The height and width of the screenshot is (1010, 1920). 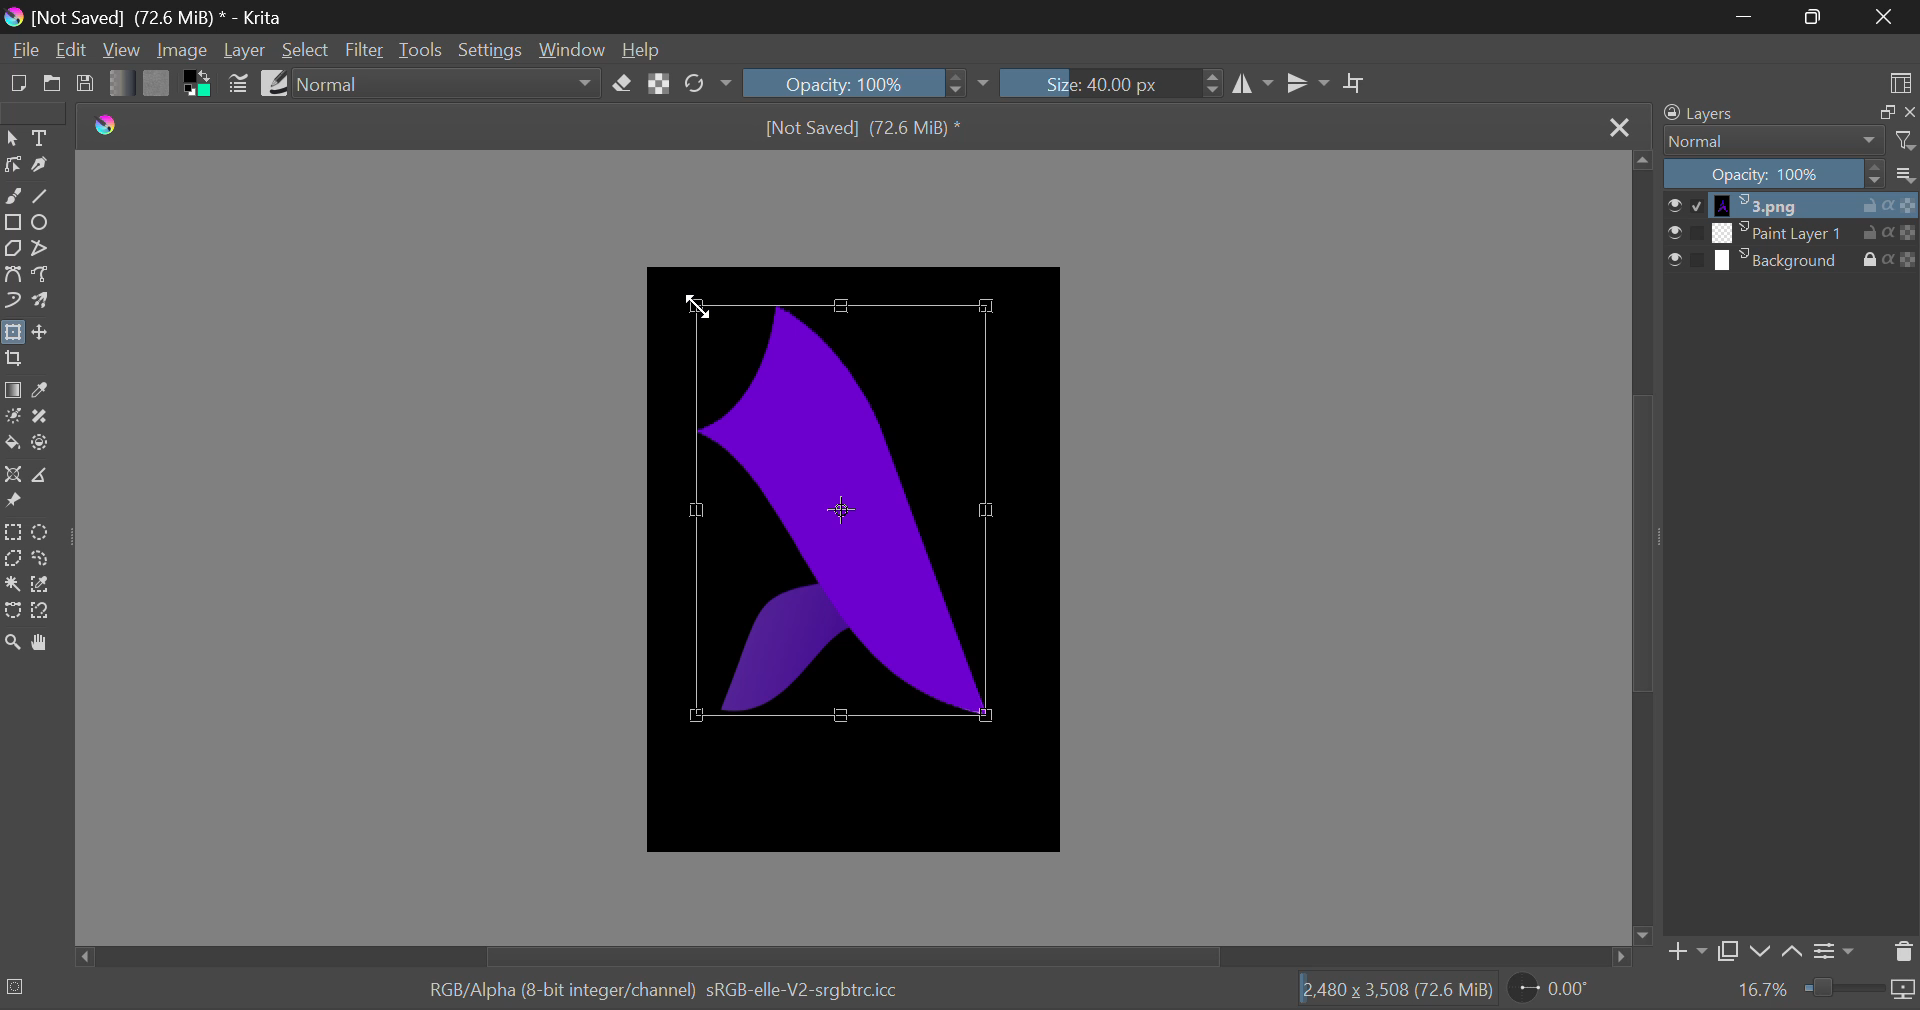 What do you see at coordinates (43, 334) in the screenshot?
I see `Move Layers` at bounding box center [43, 334].